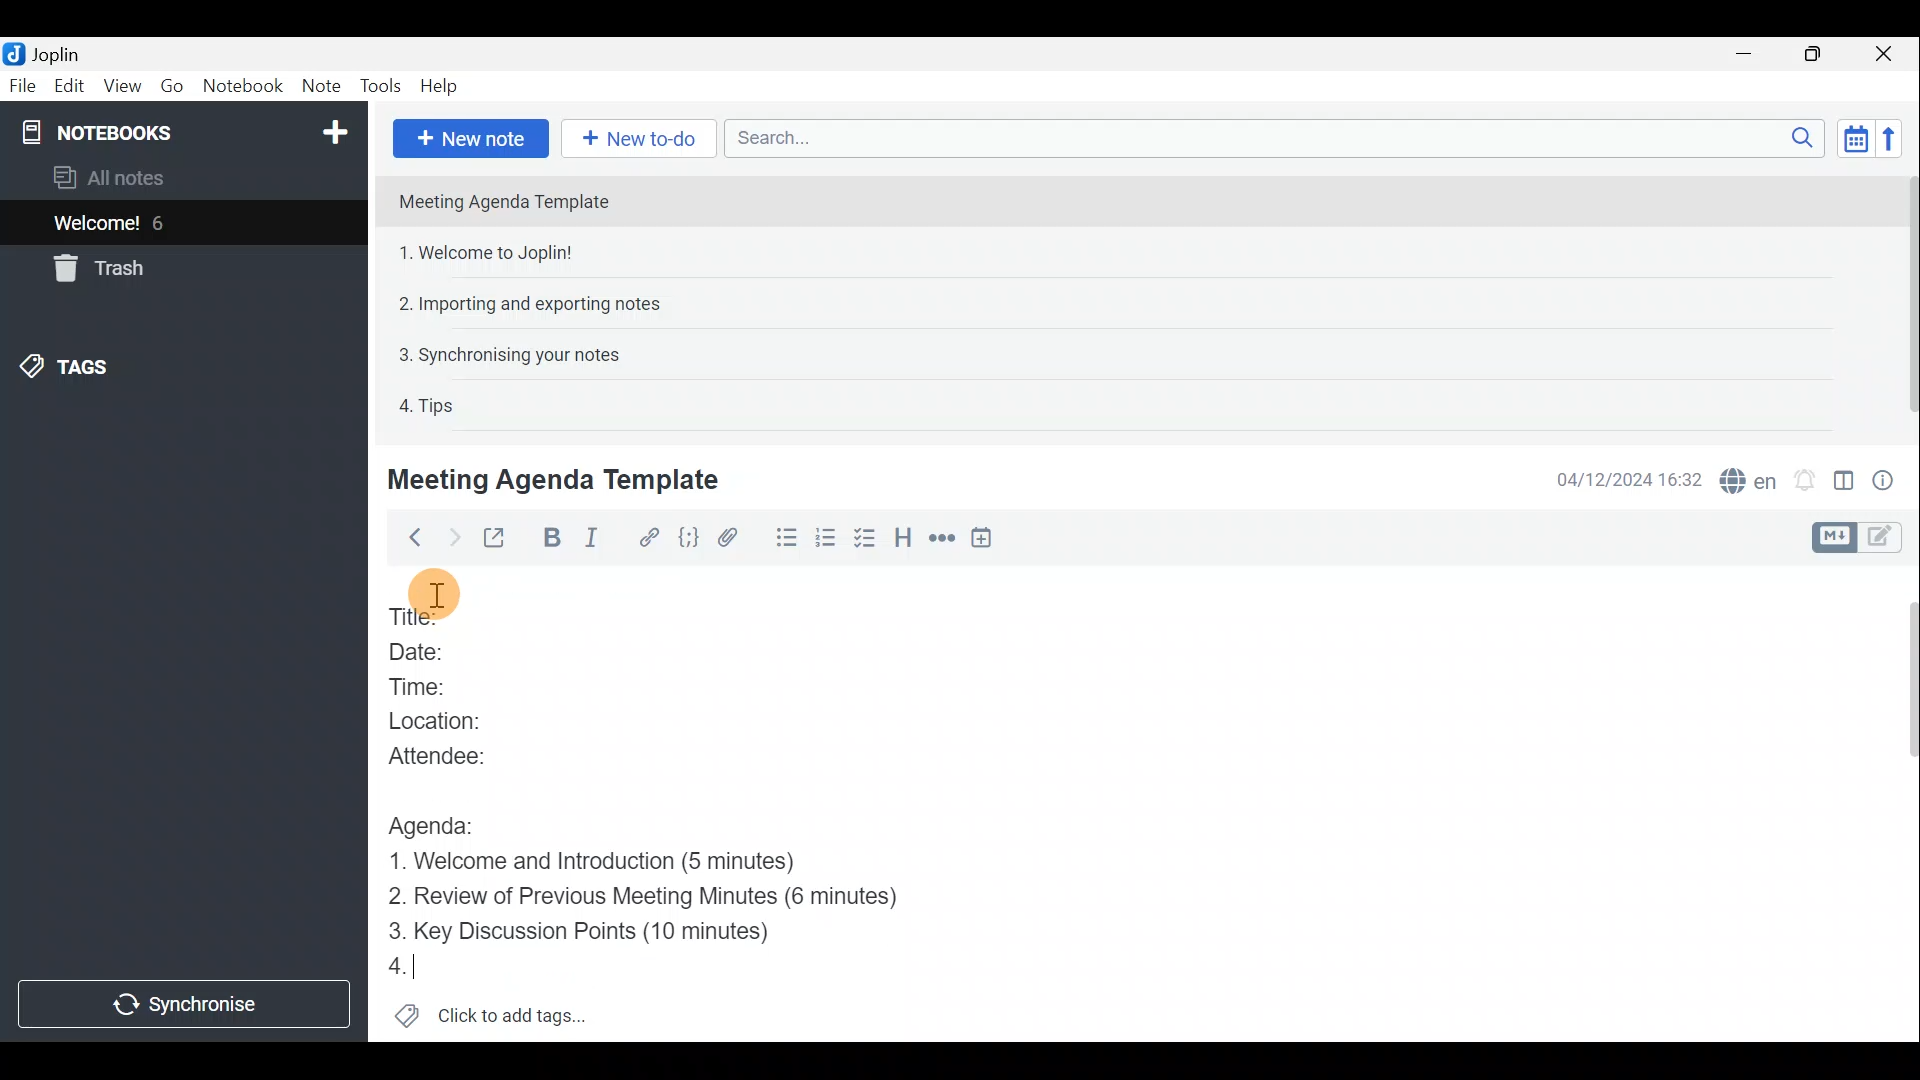 The image size is (1920, 1080). What do you see at coordinates (430, 687) in the screenshot?
I see `Time:` at bounding box center [430, 687].